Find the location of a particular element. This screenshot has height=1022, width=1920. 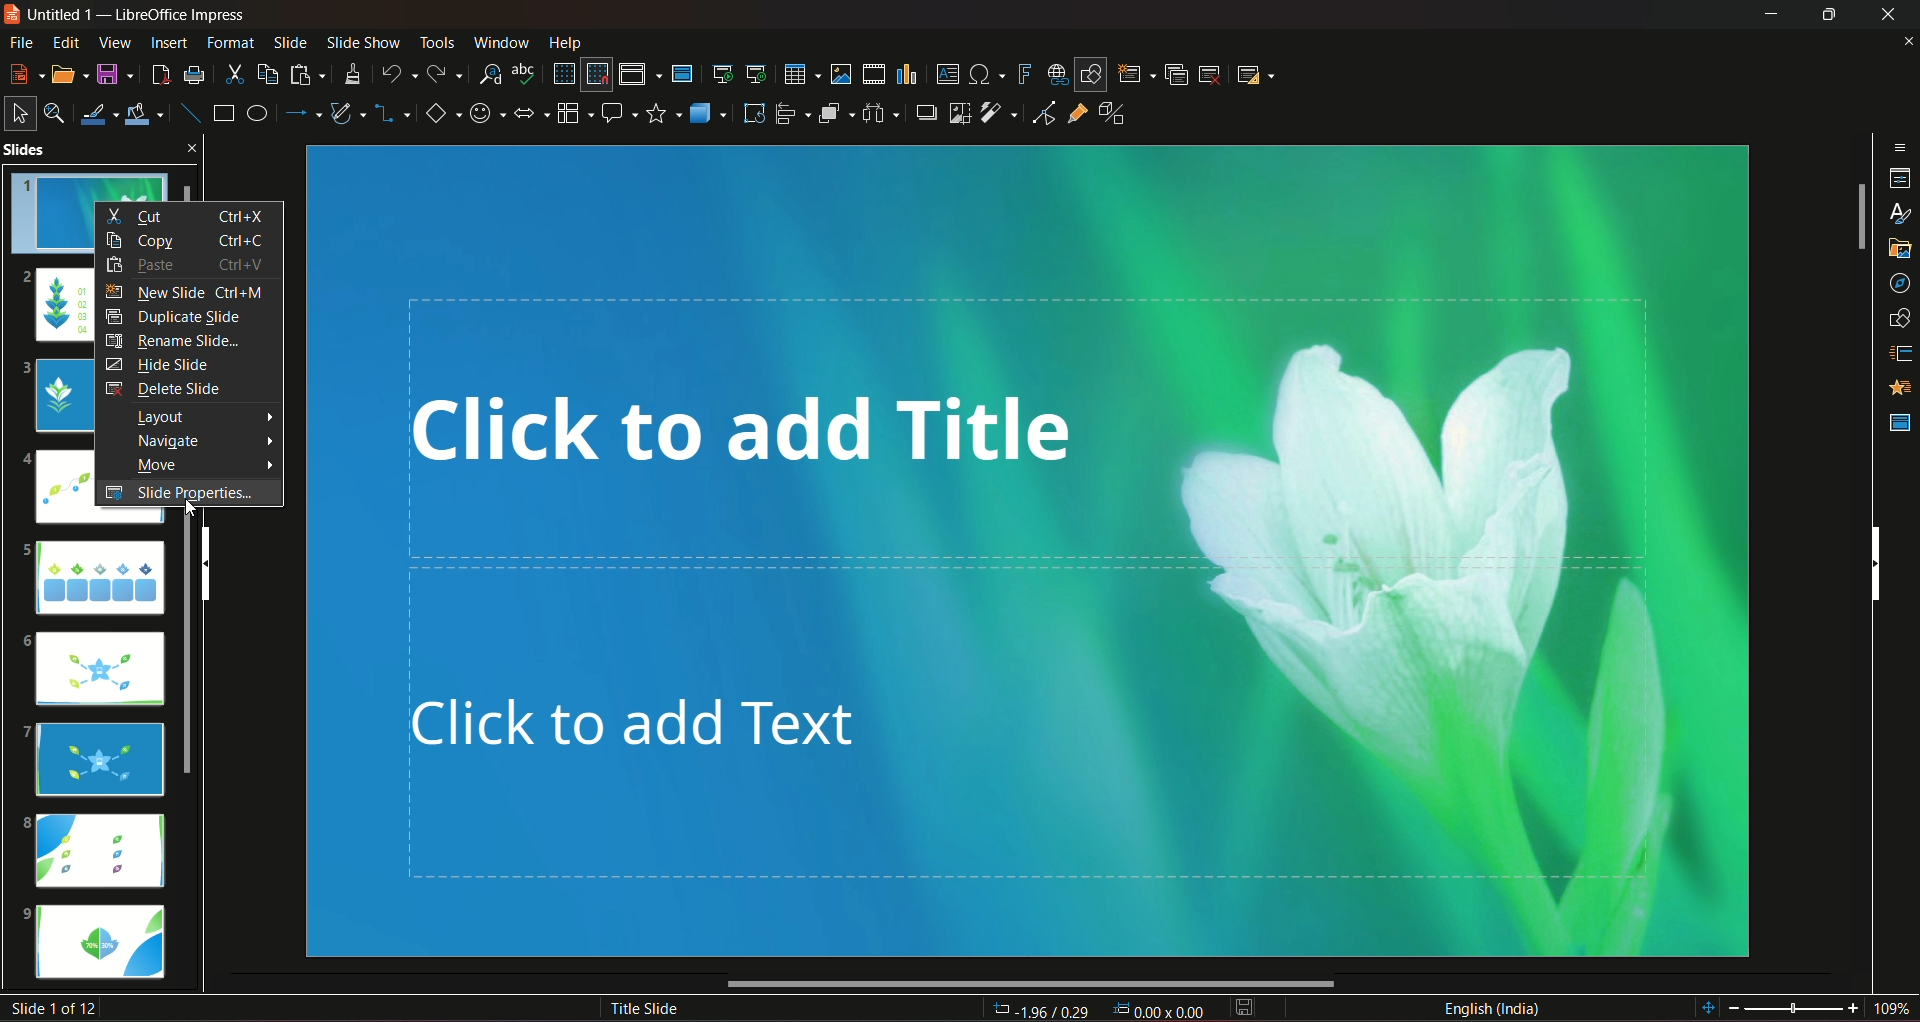

show draw functions is located at coordinates (1089, 73).